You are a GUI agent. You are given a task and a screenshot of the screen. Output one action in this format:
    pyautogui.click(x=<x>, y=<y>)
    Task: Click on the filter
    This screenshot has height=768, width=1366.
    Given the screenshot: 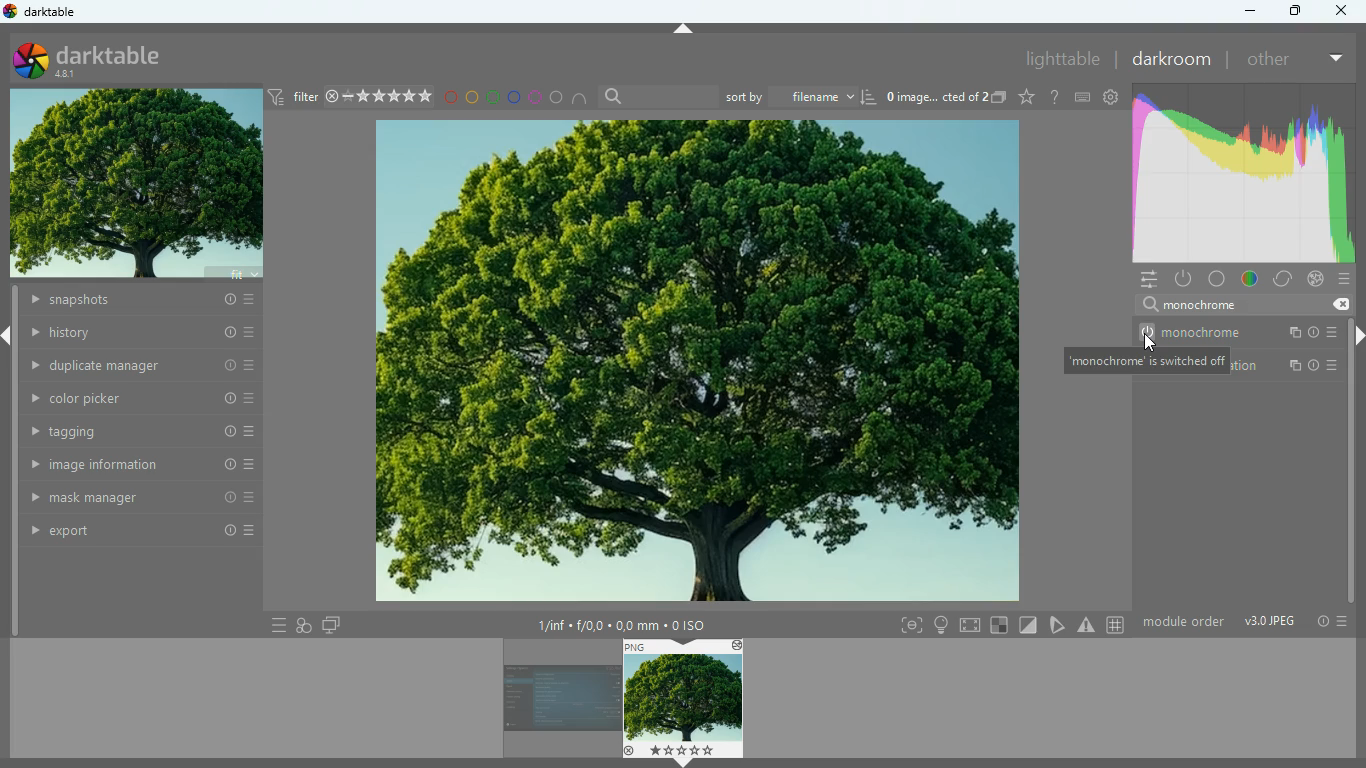 What is the action you would take?
    pyautogui.click(x=353, y=98)
    